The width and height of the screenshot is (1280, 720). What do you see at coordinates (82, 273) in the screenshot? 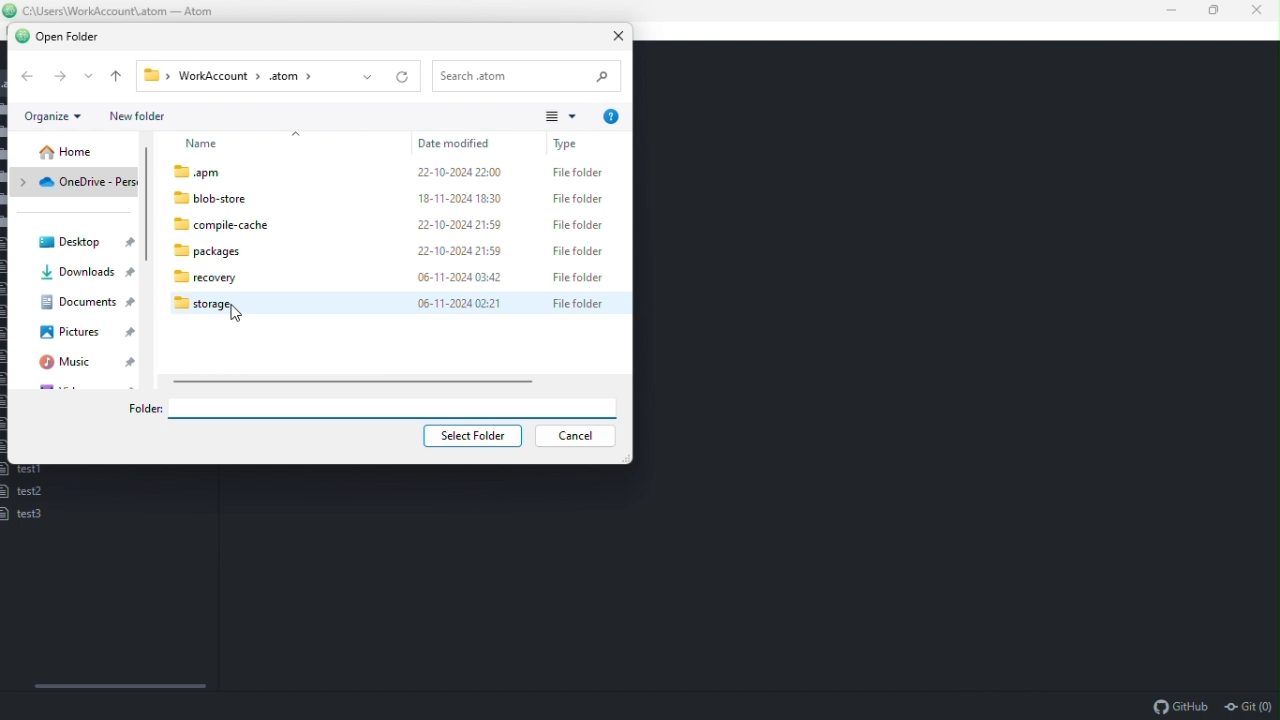
I see `Downloads` at bounding box center [82, 273].